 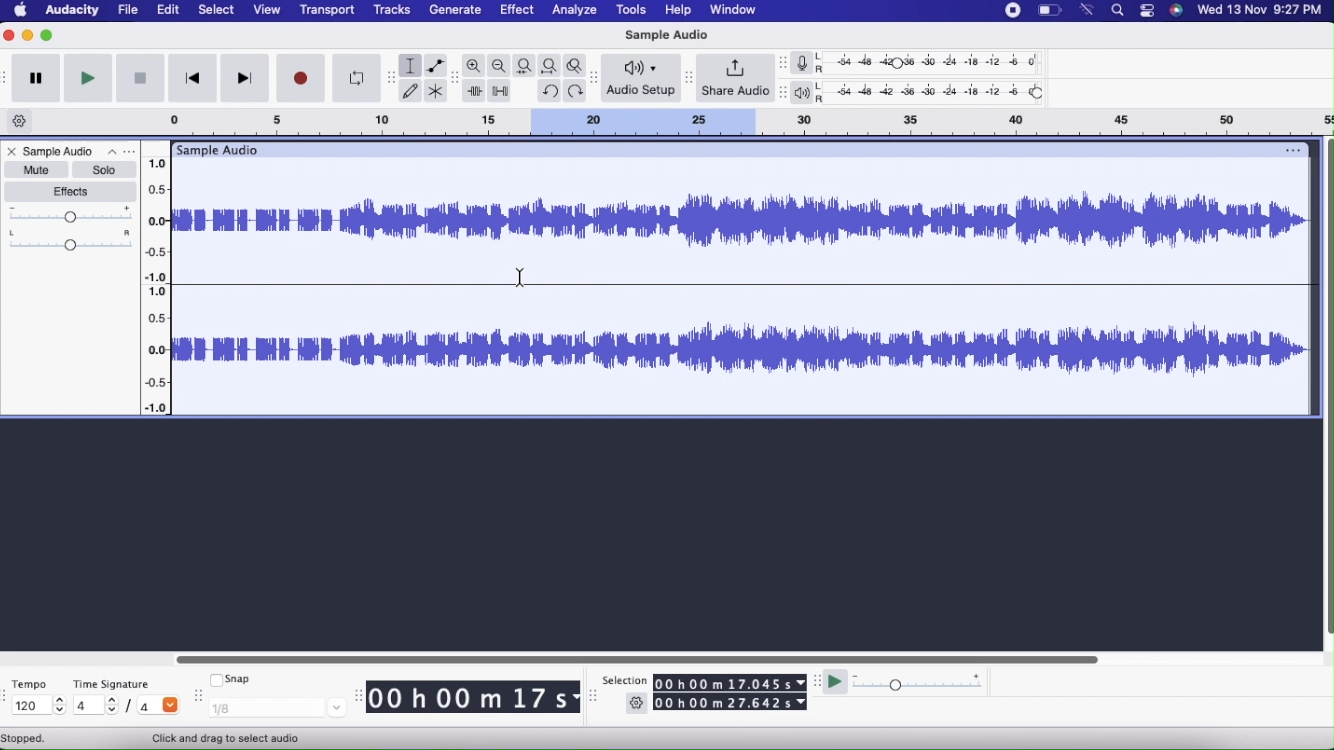 I want to click on Enable Looping, so click(x=356, y=79).